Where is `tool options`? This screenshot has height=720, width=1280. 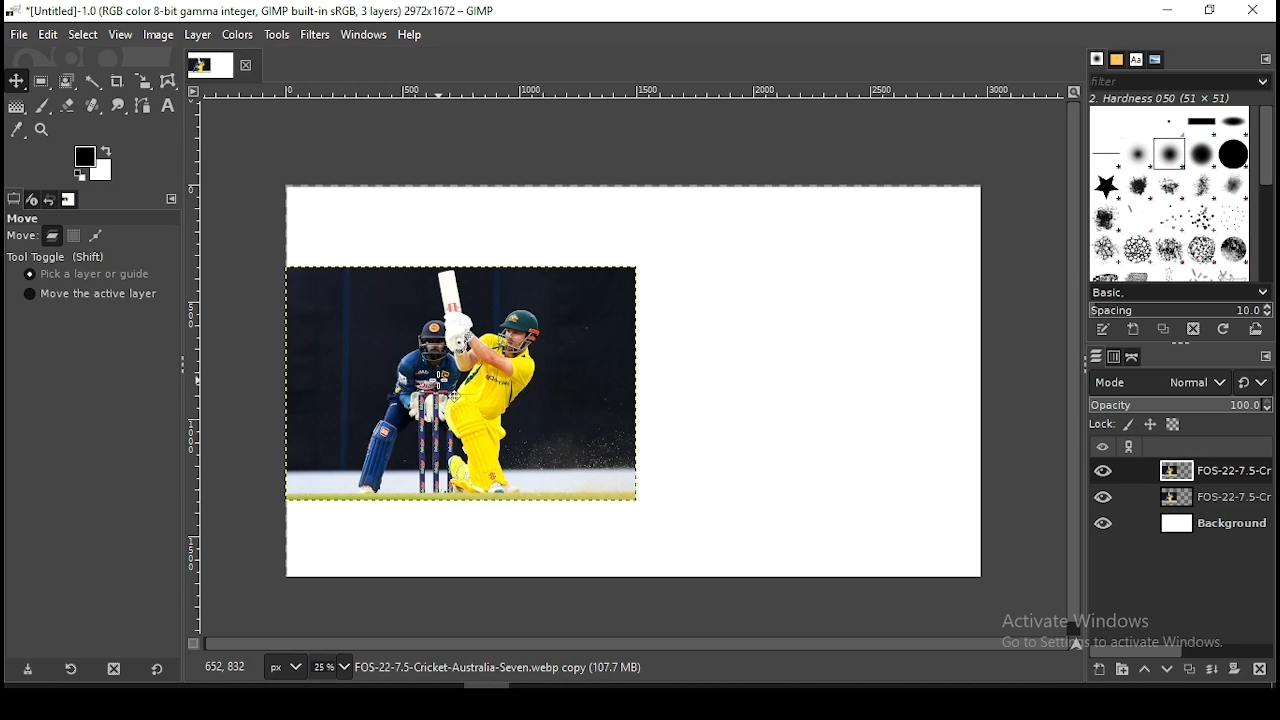 tool options is located at coordinates (14, 198).